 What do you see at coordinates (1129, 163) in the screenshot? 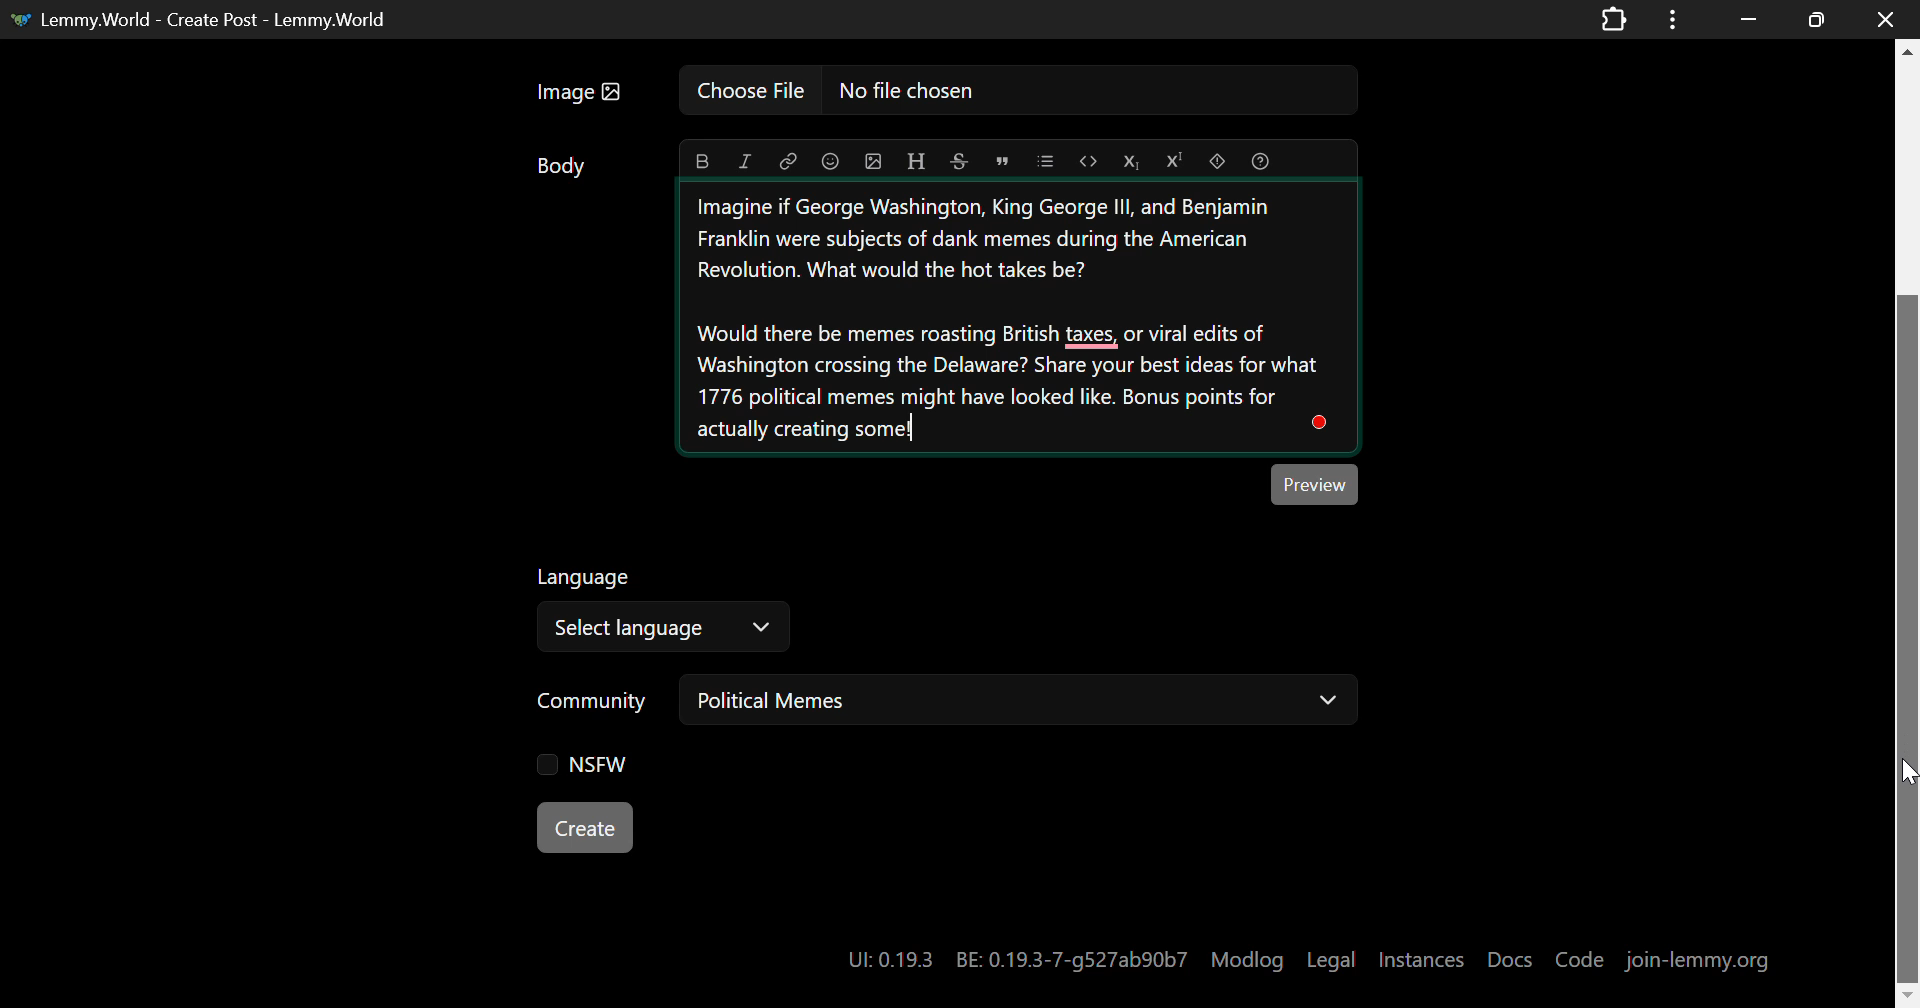
I see `Subscript` at bounding box center [1129, 163].